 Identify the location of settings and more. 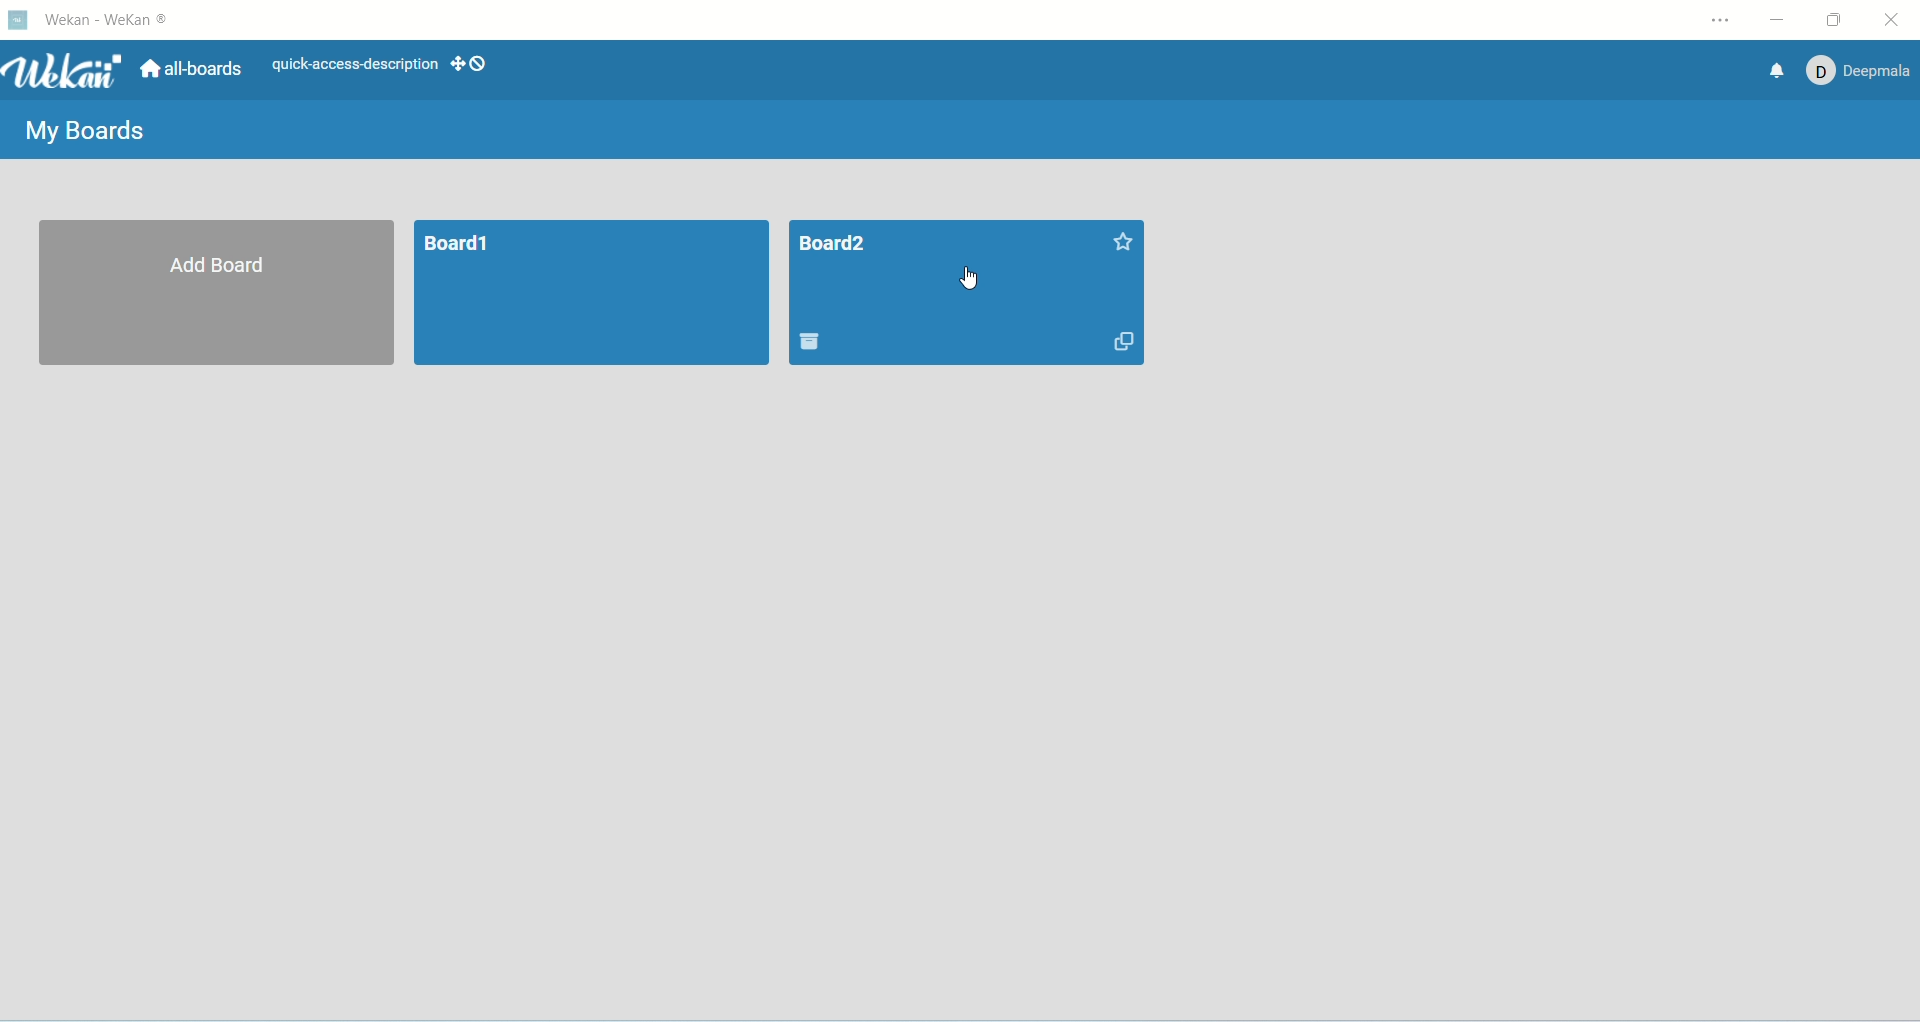
(1721, 19).